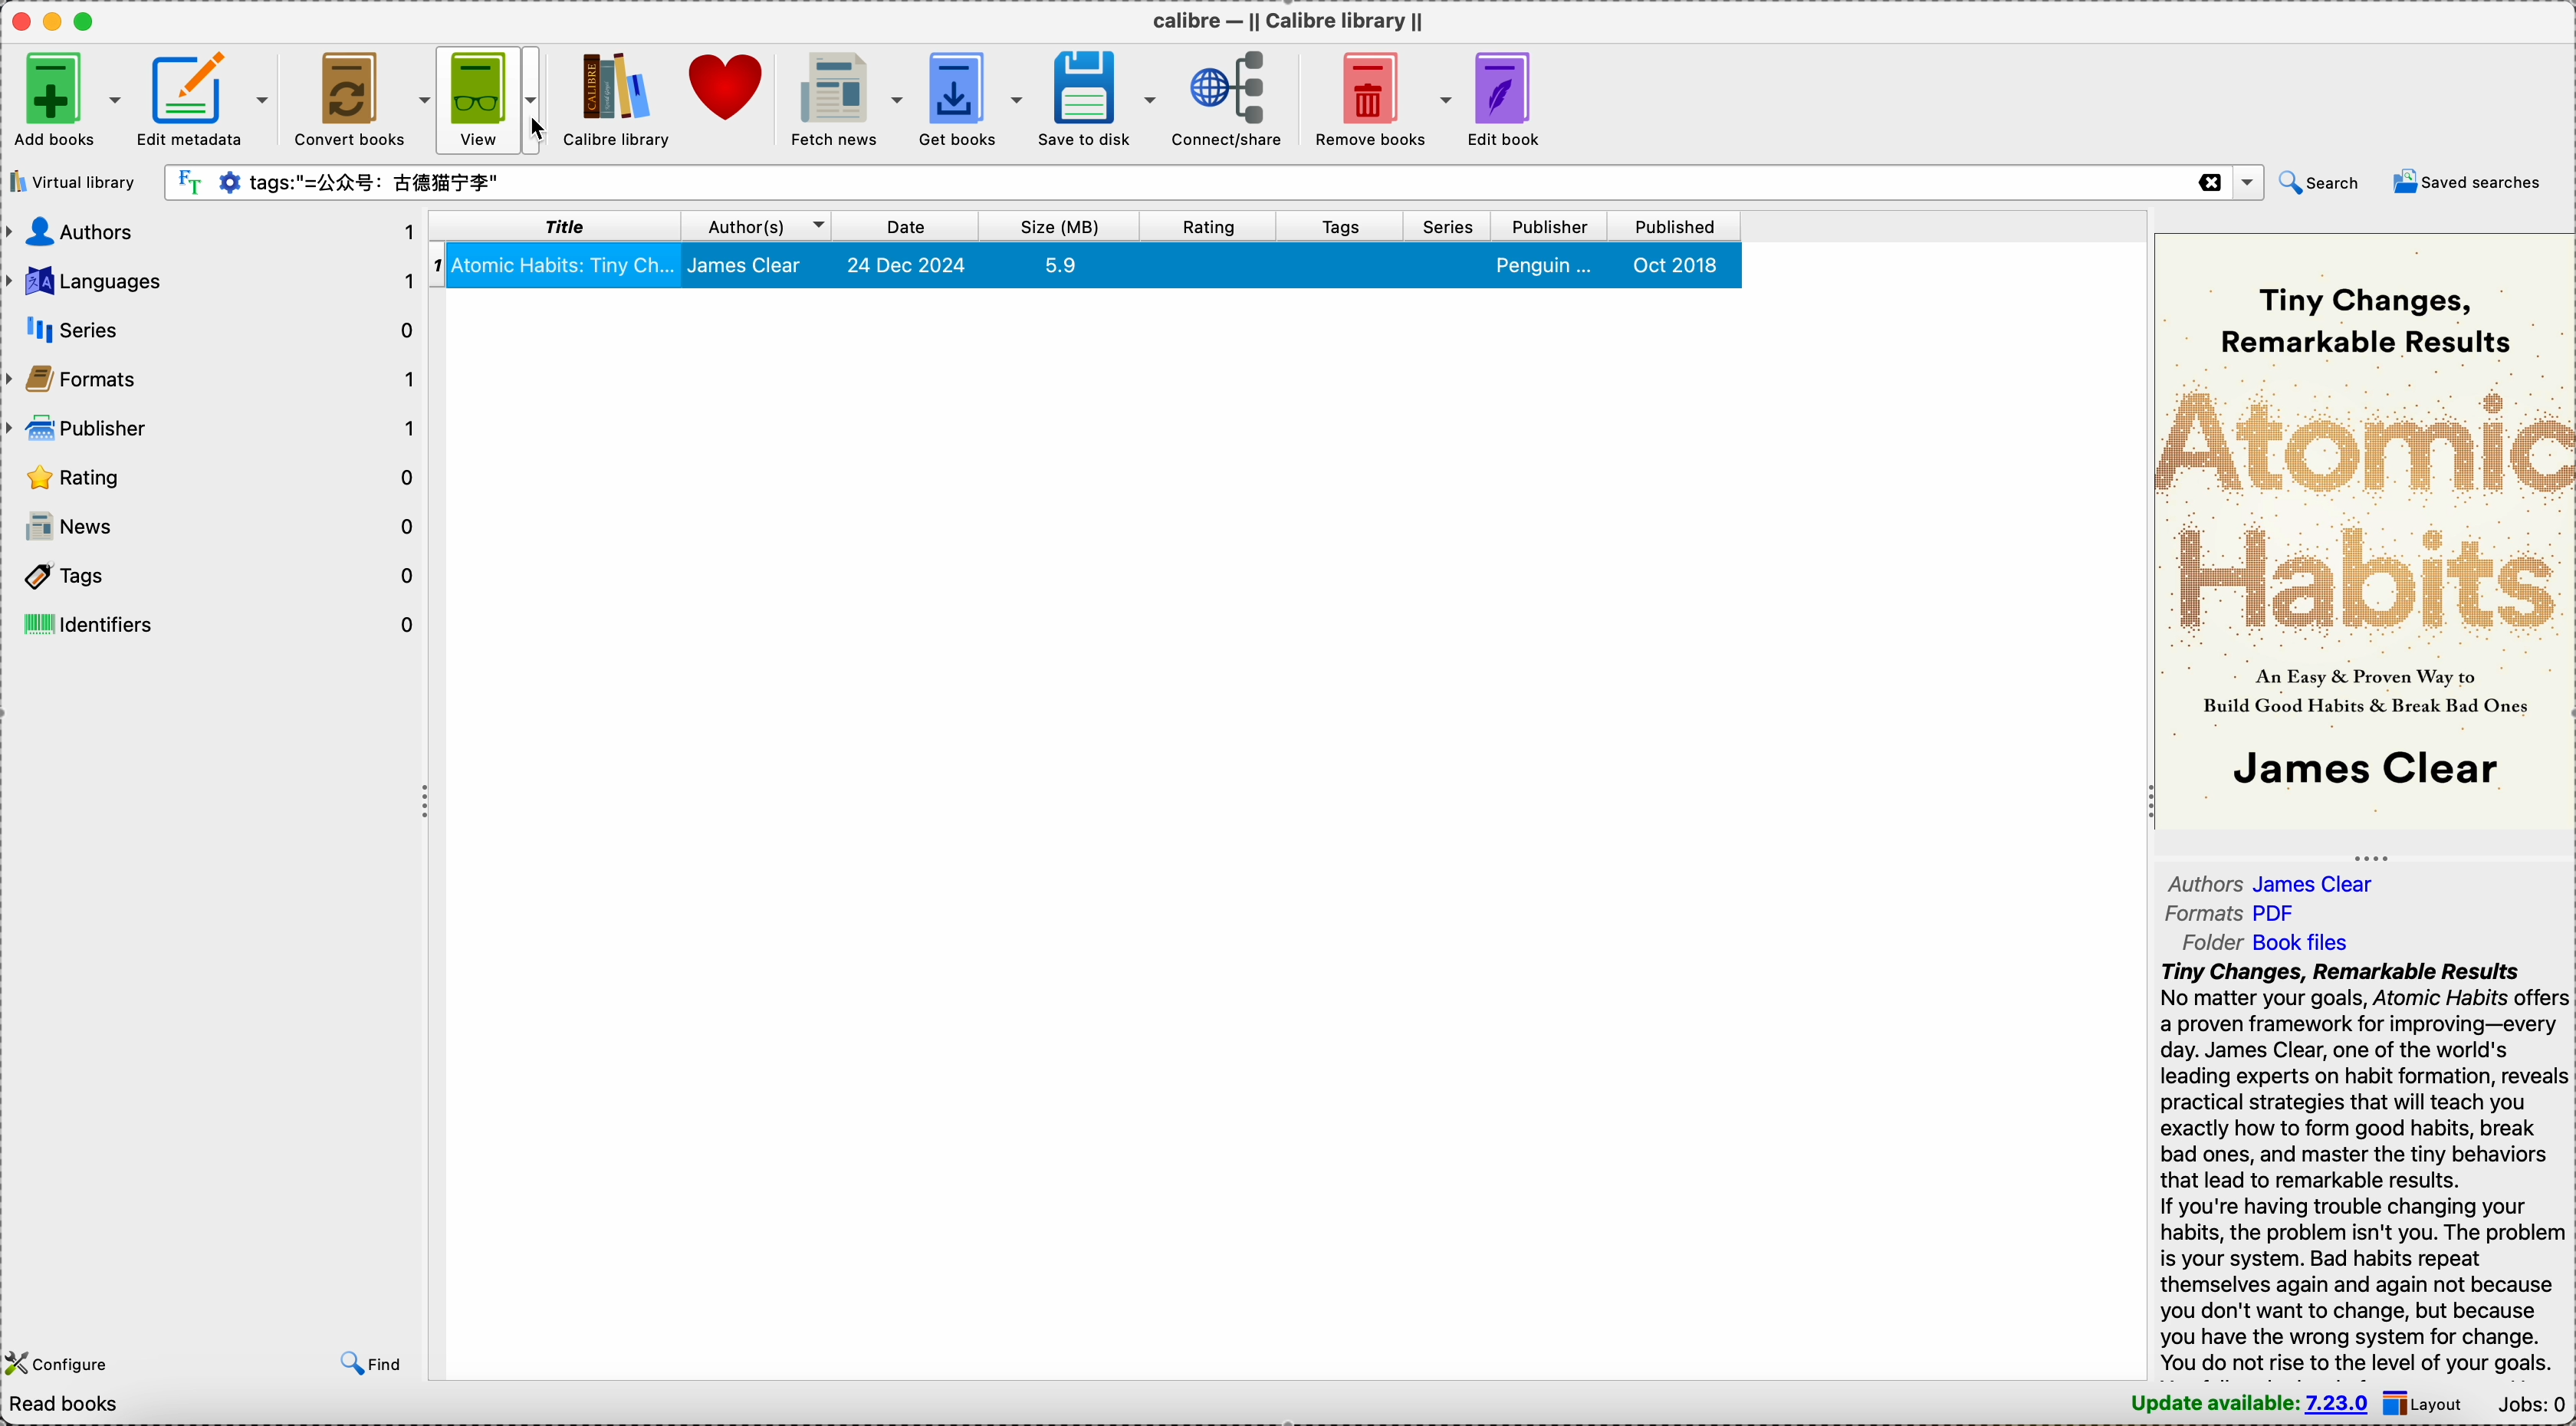 This screenshot has height=1426, width=2576. I want to click on cursor, so click(546, 129).